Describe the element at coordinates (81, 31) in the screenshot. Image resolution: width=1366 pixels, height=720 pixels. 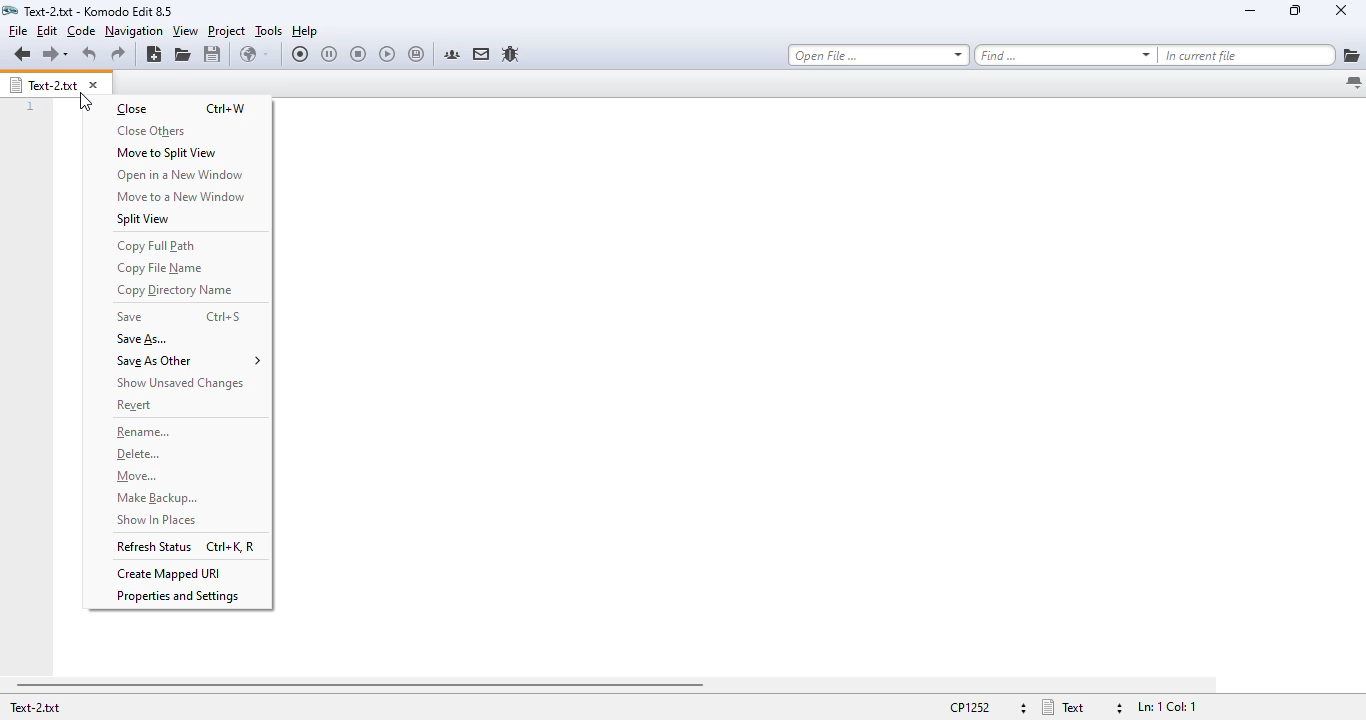
I see `code` at that location.